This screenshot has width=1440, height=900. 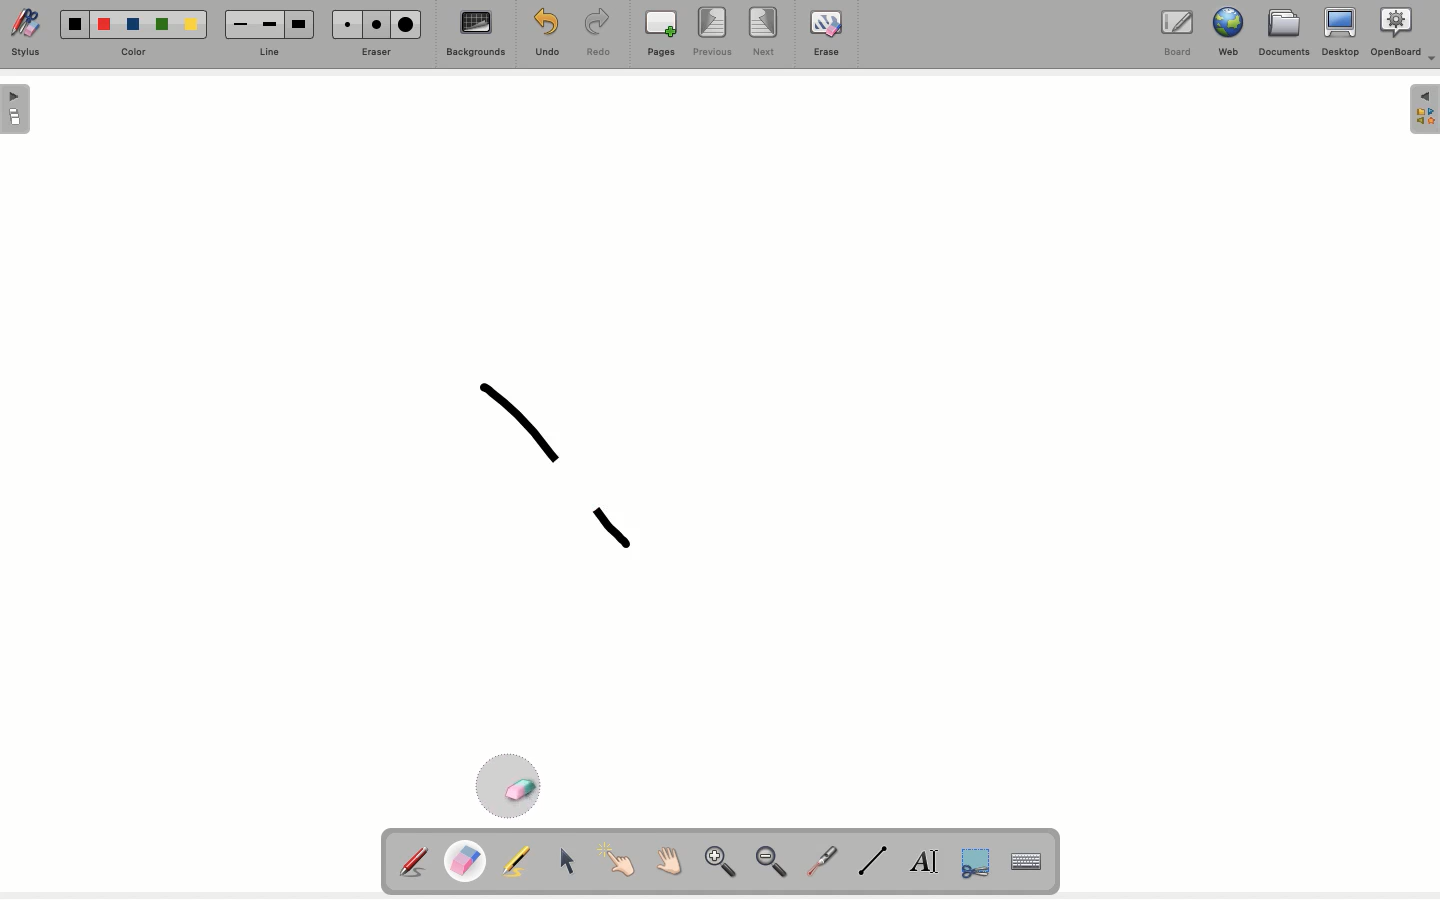 I want to click on Erase, so click(x=826, y=36).